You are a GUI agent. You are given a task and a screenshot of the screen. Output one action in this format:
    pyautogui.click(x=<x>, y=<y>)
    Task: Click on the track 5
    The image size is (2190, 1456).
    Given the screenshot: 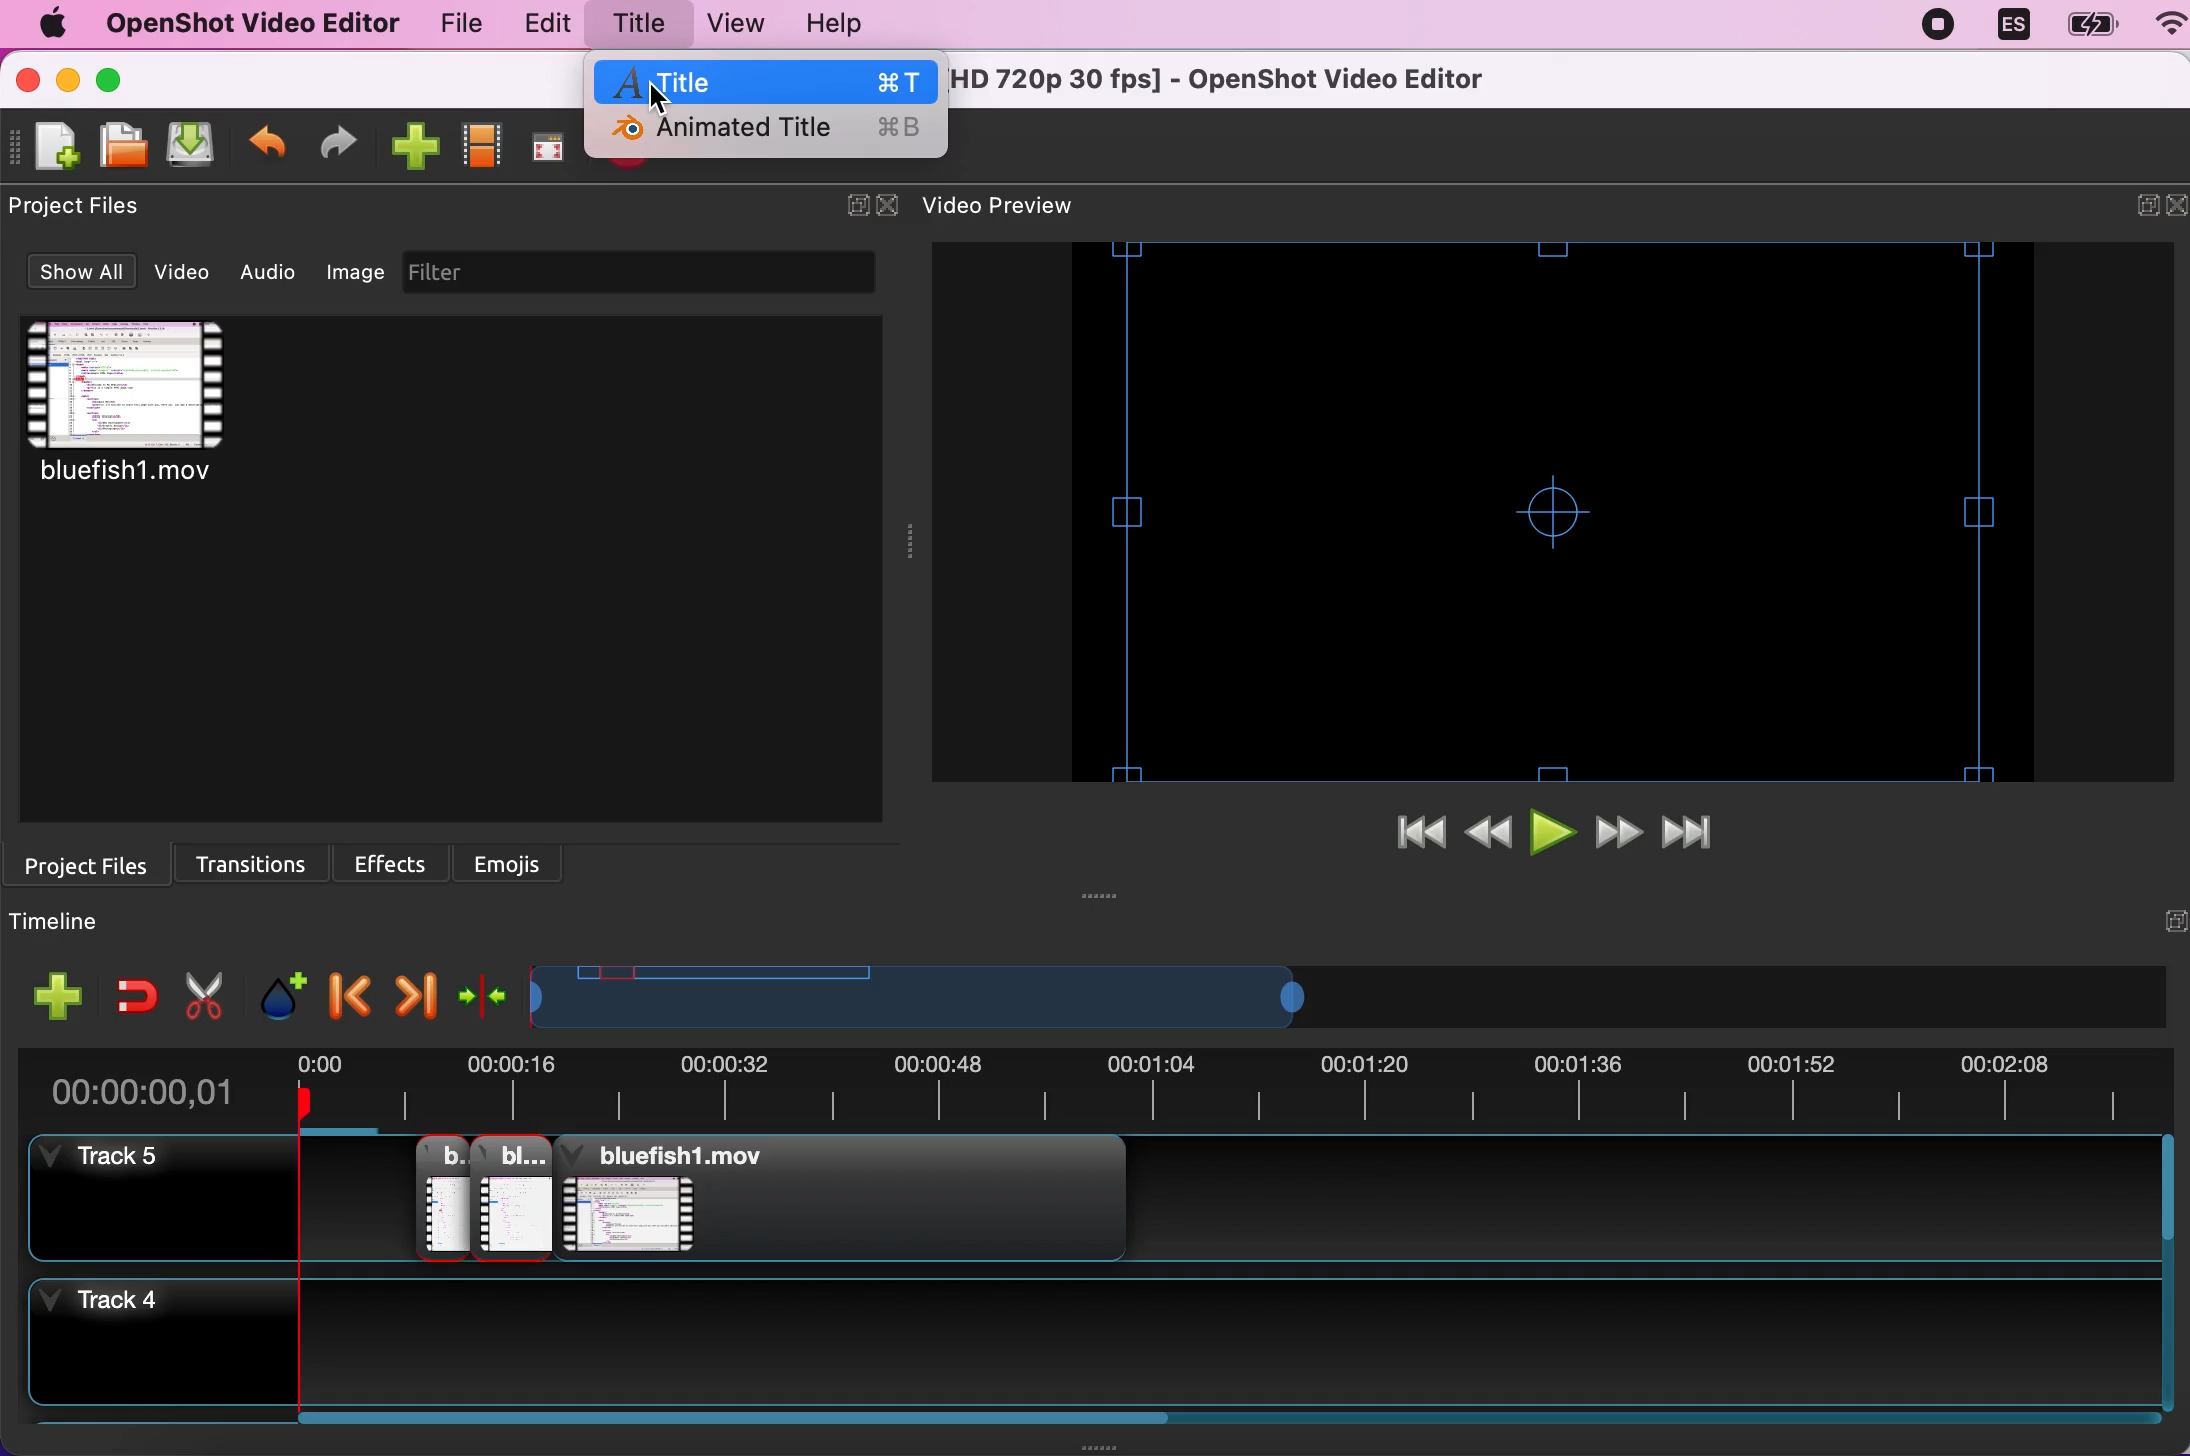 What is the action you would take?
    pyautogui.click(x=1238, y=1206)
    